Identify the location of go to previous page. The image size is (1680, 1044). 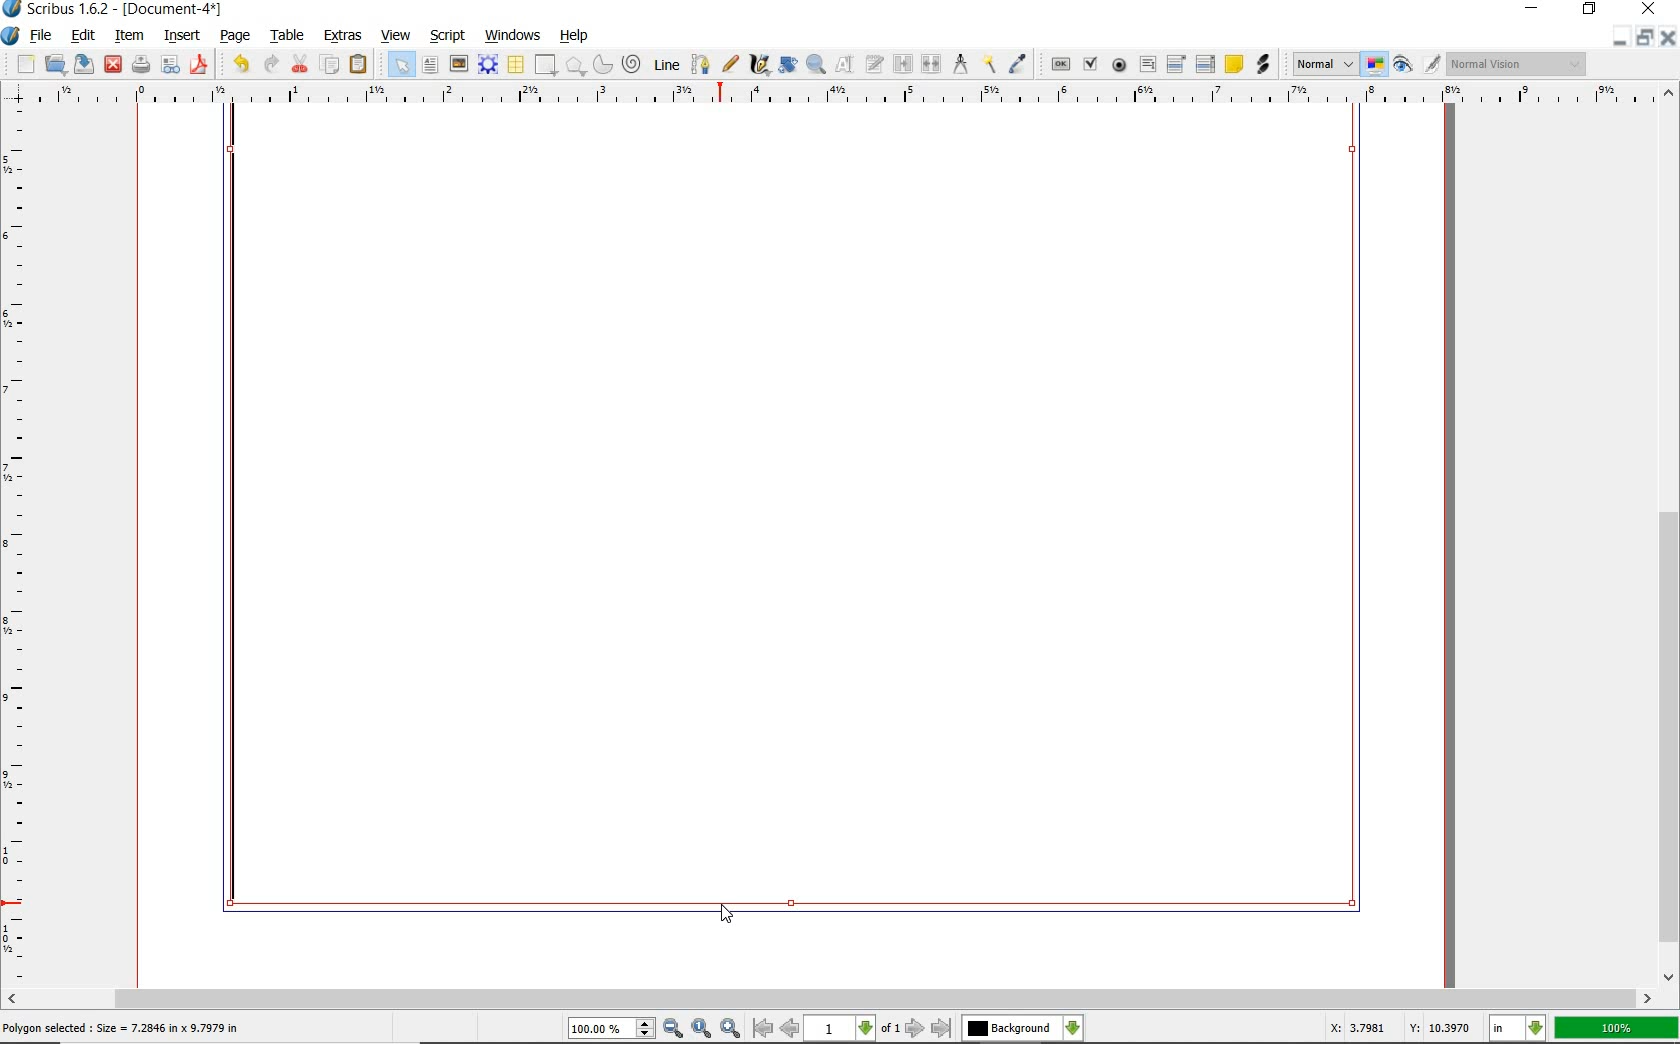
(791, 1029).